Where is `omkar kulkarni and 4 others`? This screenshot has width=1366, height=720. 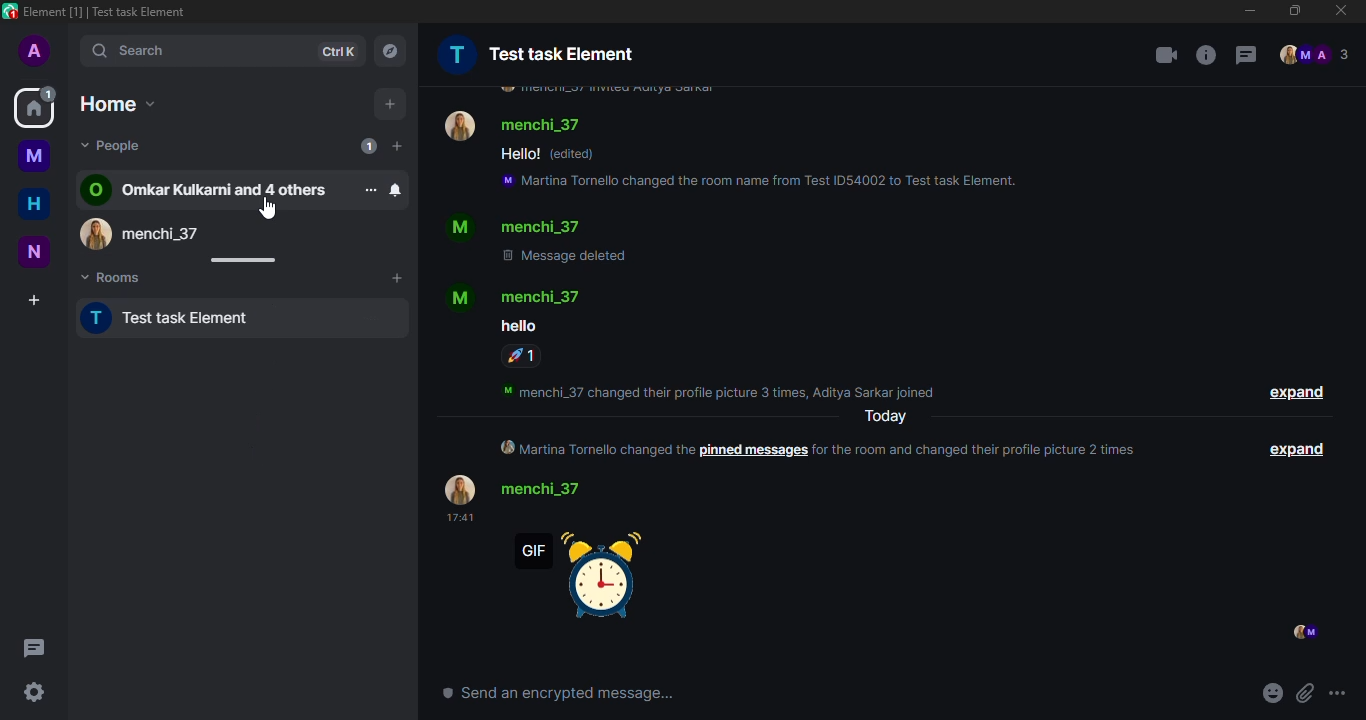 omkar kulkarni and 4 others is located at coordinates (209, 189).